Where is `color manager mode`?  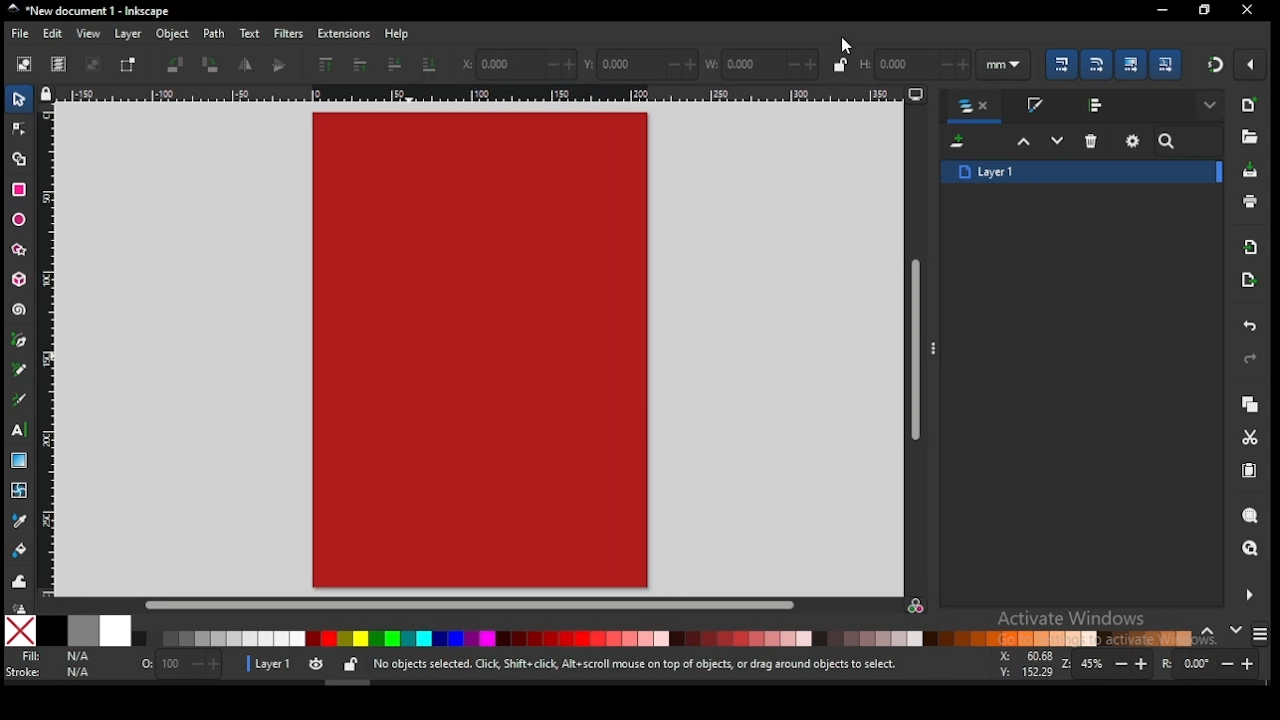 color manager mode is located at coordinates (917, 607).